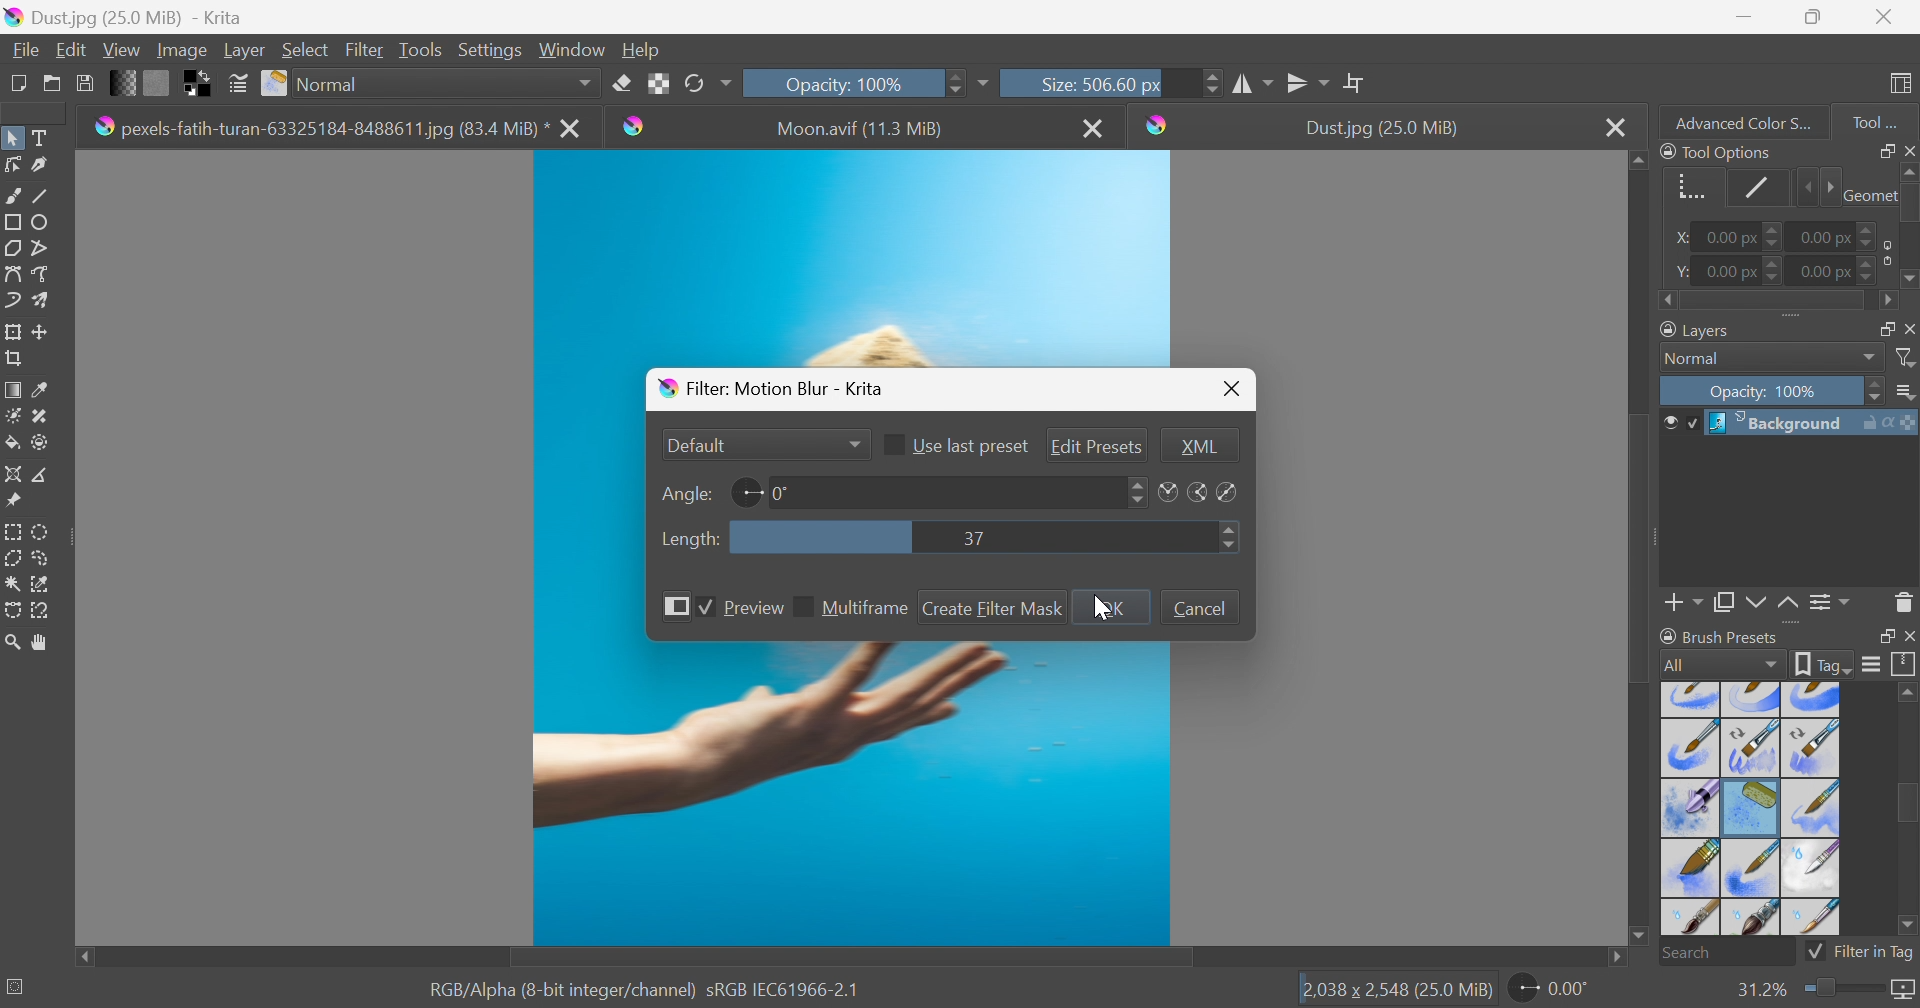  What do you see at coordinates (1615, 127) in the screenshot?
I see `Close` at bounding box center [1615, 127].